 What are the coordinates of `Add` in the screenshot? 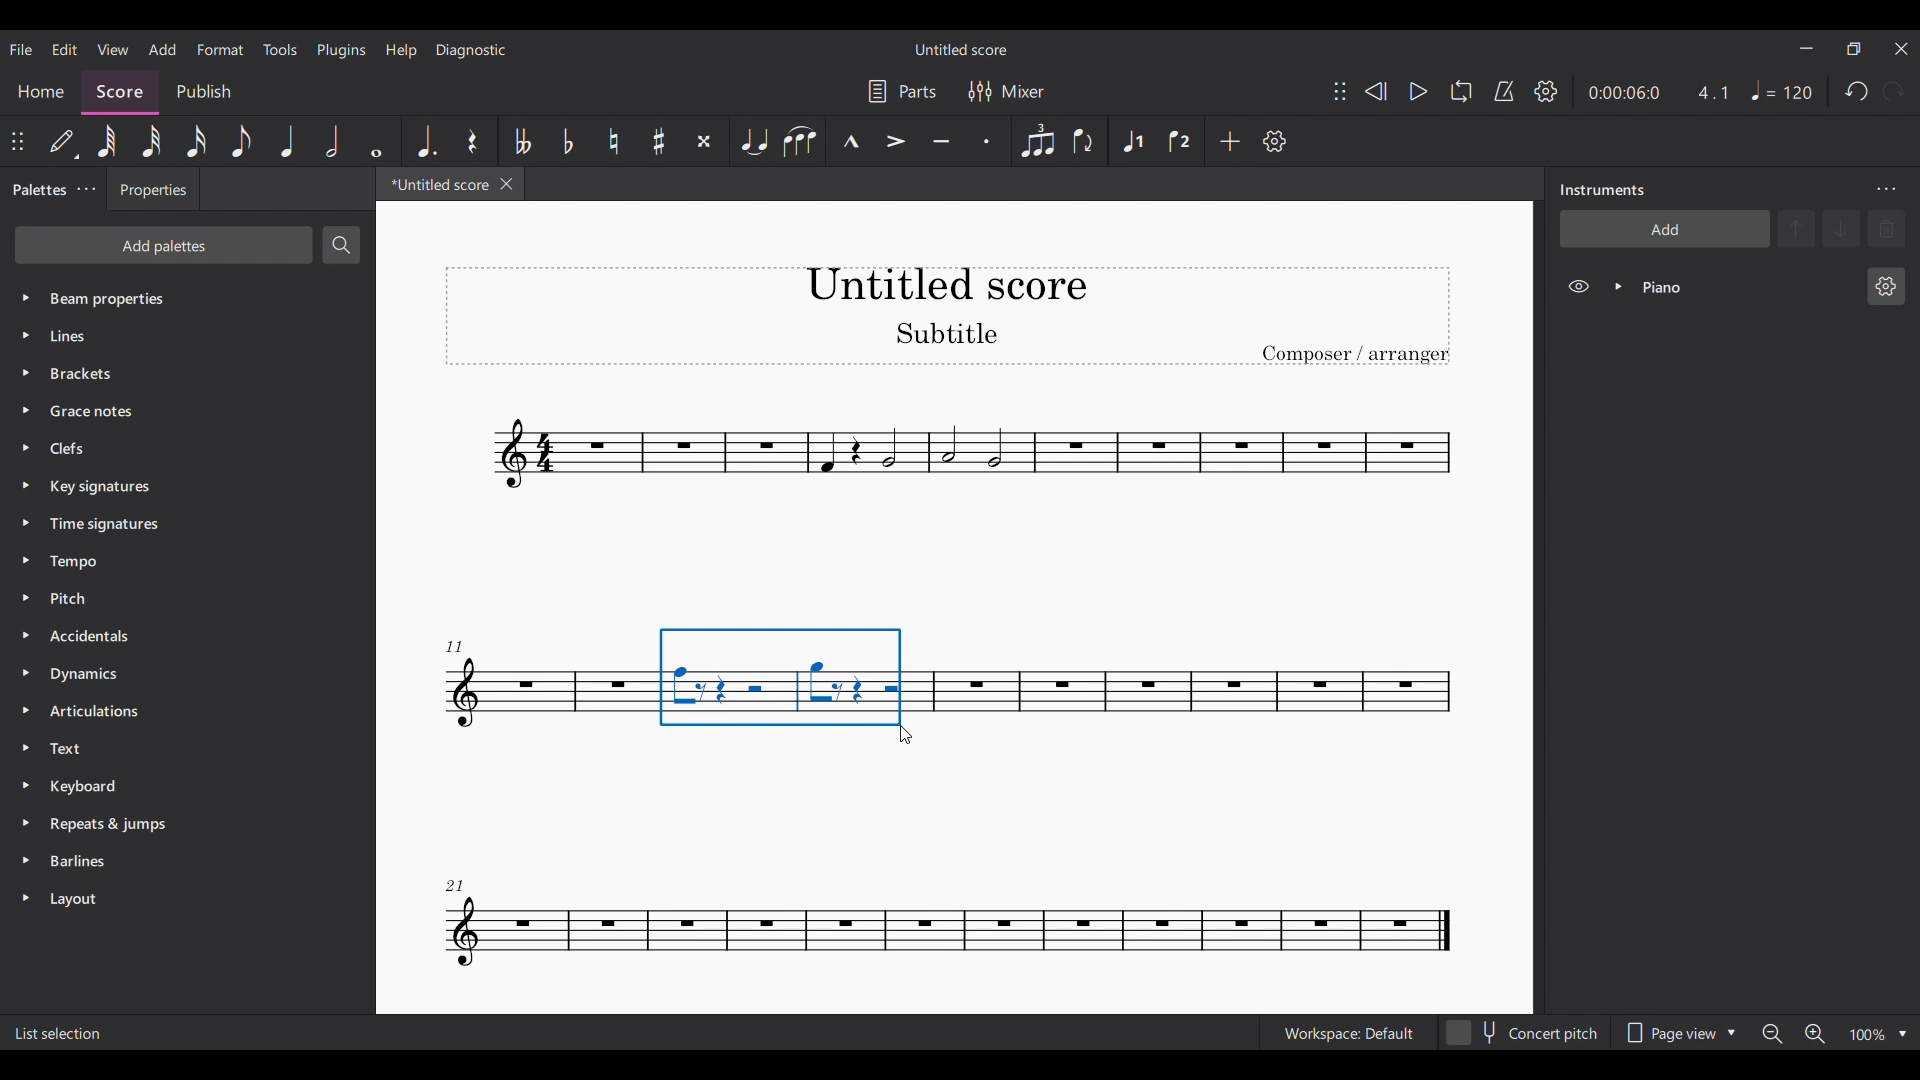 It's located at (1230, 141).